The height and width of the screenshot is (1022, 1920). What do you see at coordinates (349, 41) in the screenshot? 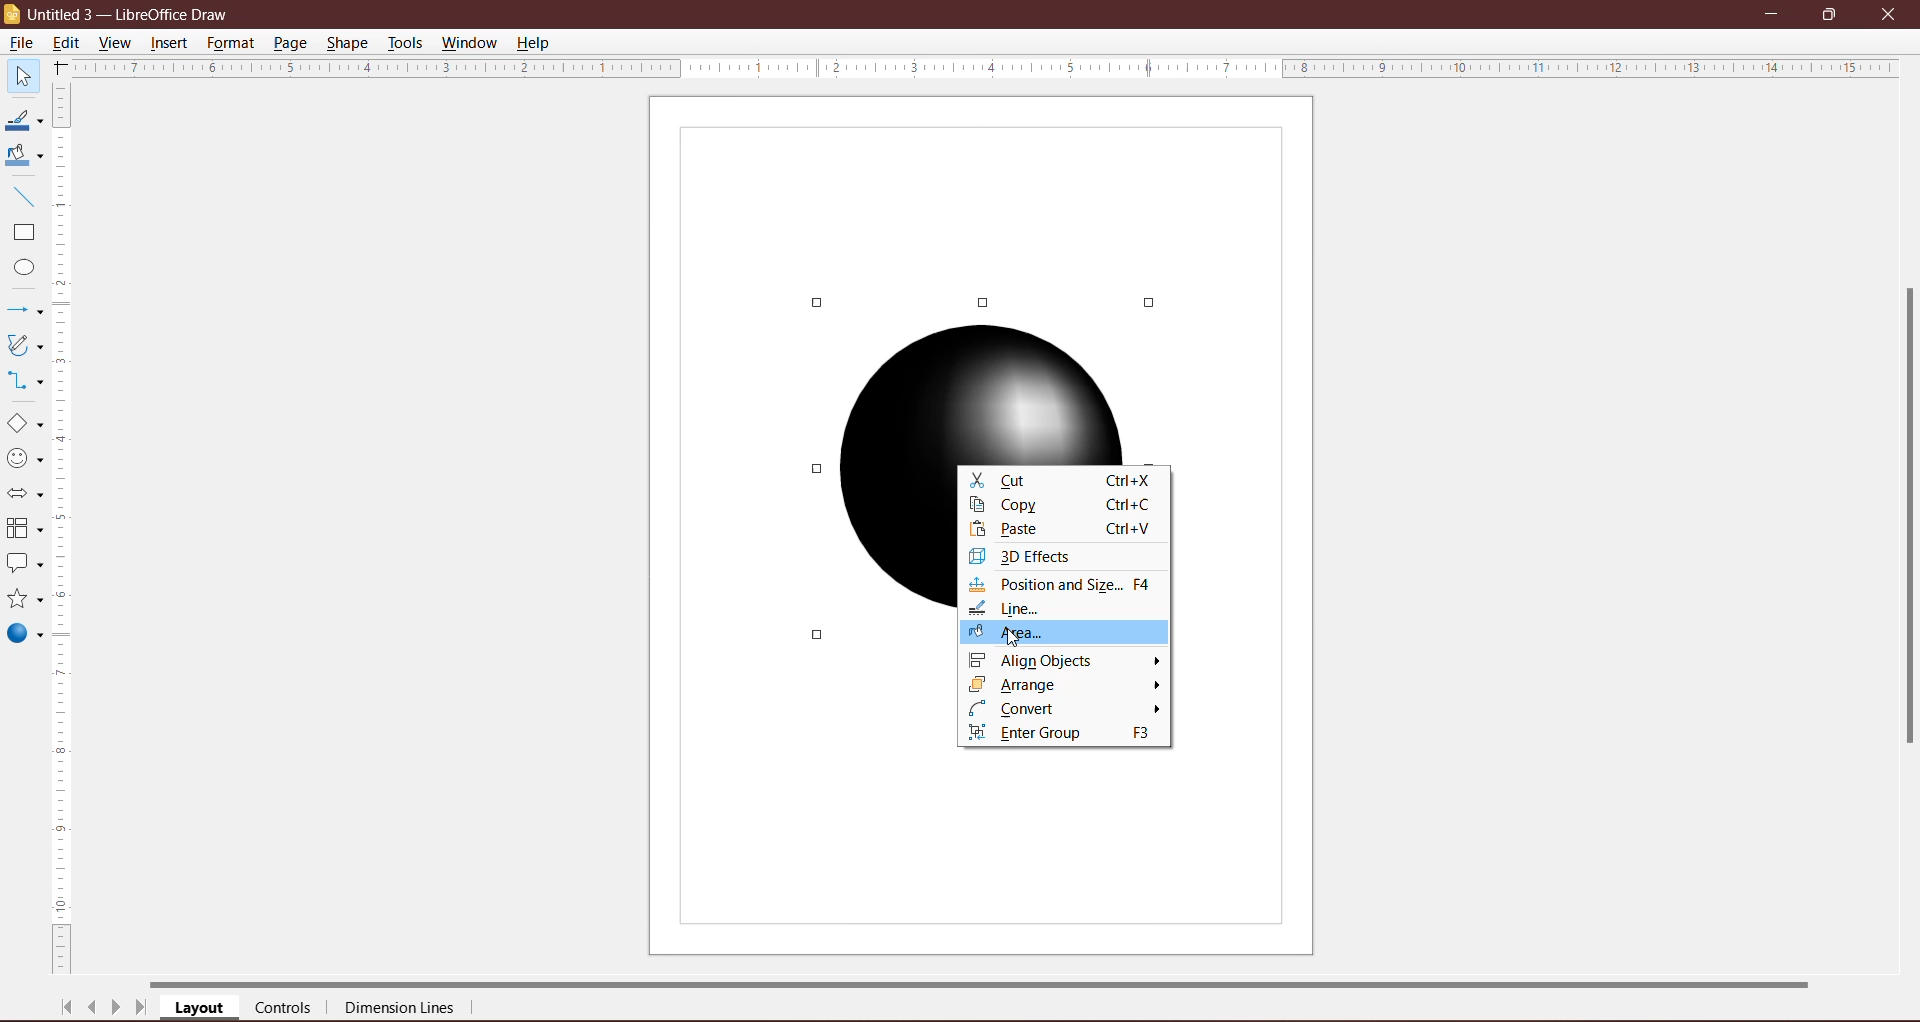
I see `Shape` at bounding box center [349, 41].